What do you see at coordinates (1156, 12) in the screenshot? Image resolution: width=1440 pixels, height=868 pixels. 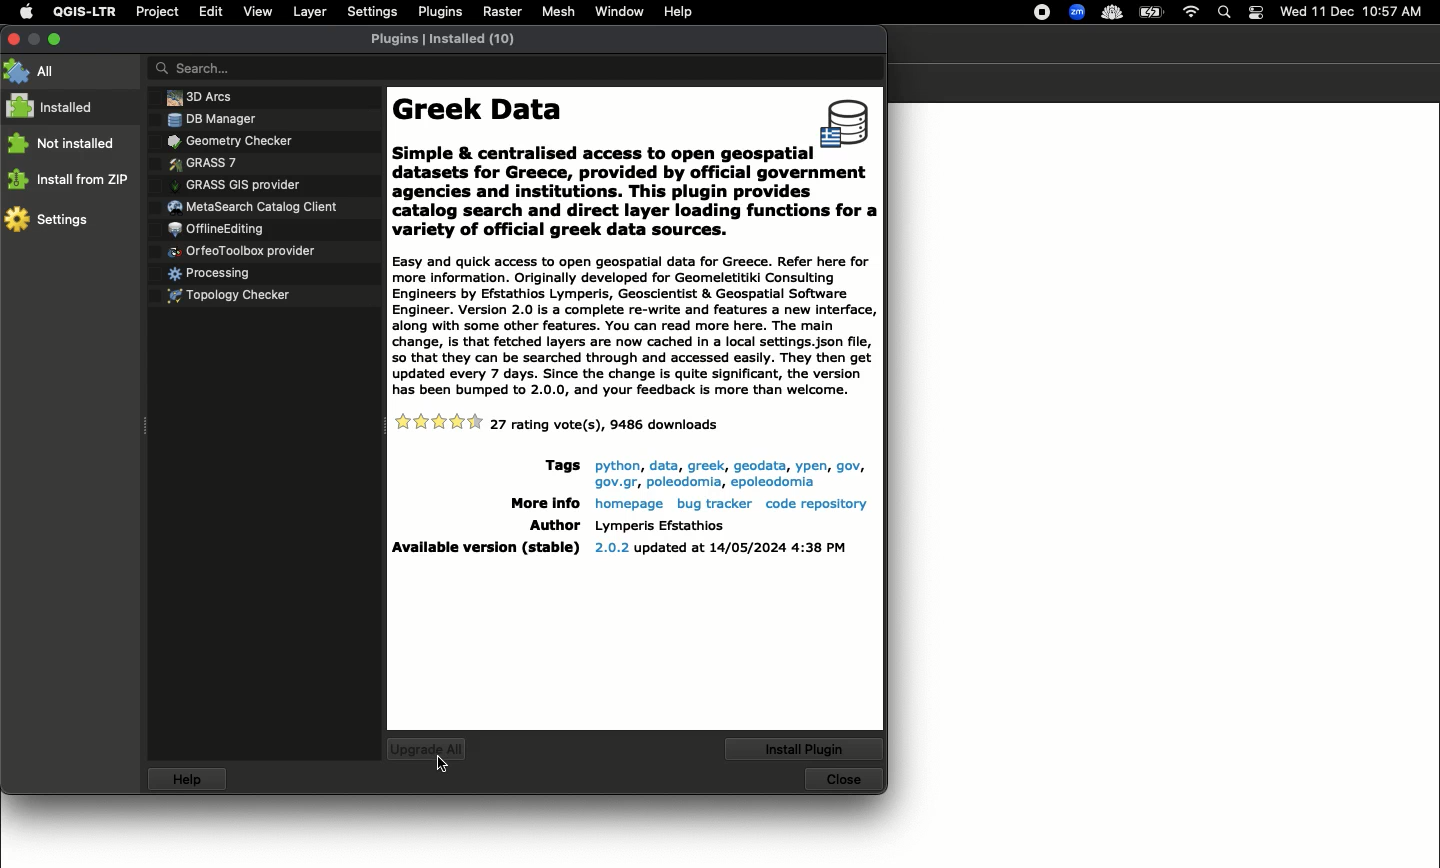 I see `Charge` at bounding box center [1156, 12].